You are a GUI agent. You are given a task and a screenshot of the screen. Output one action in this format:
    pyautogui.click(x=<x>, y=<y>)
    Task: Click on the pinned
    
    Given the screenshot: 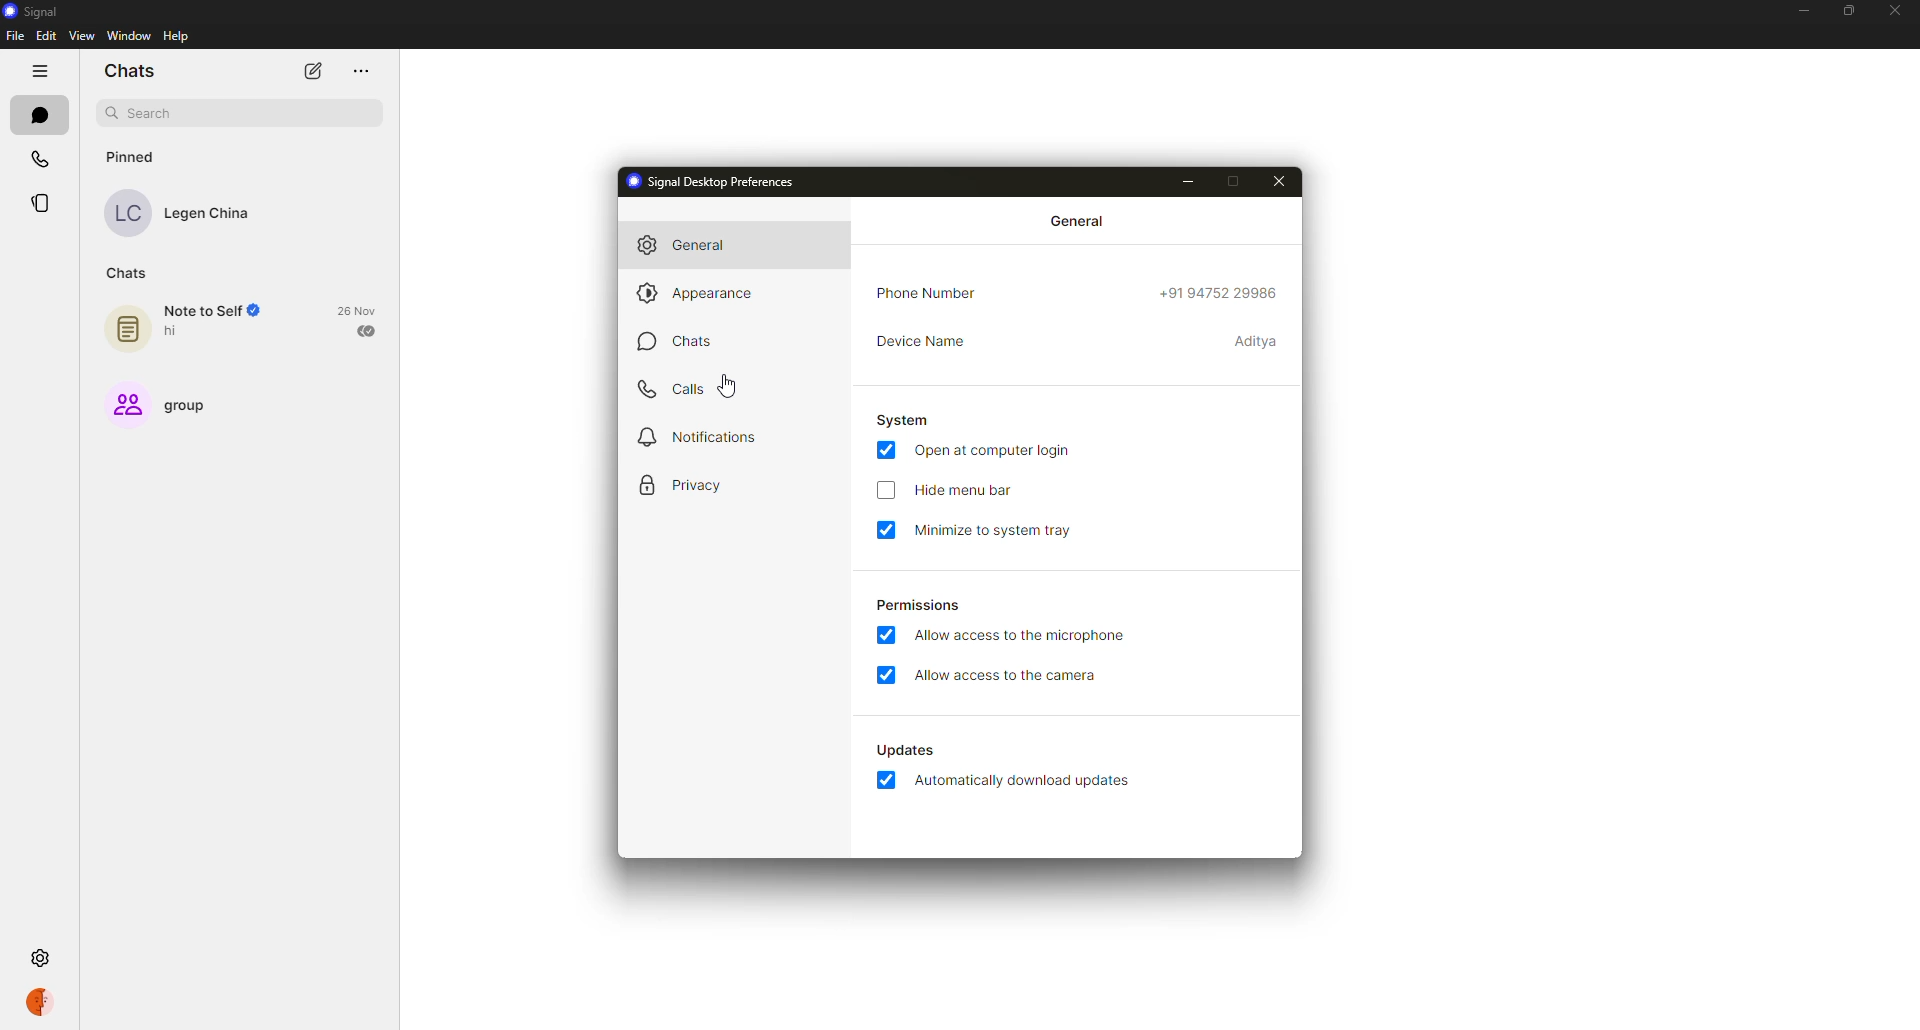 What is the action you would take?
    pyautogui.click(x=135, y=157)
    